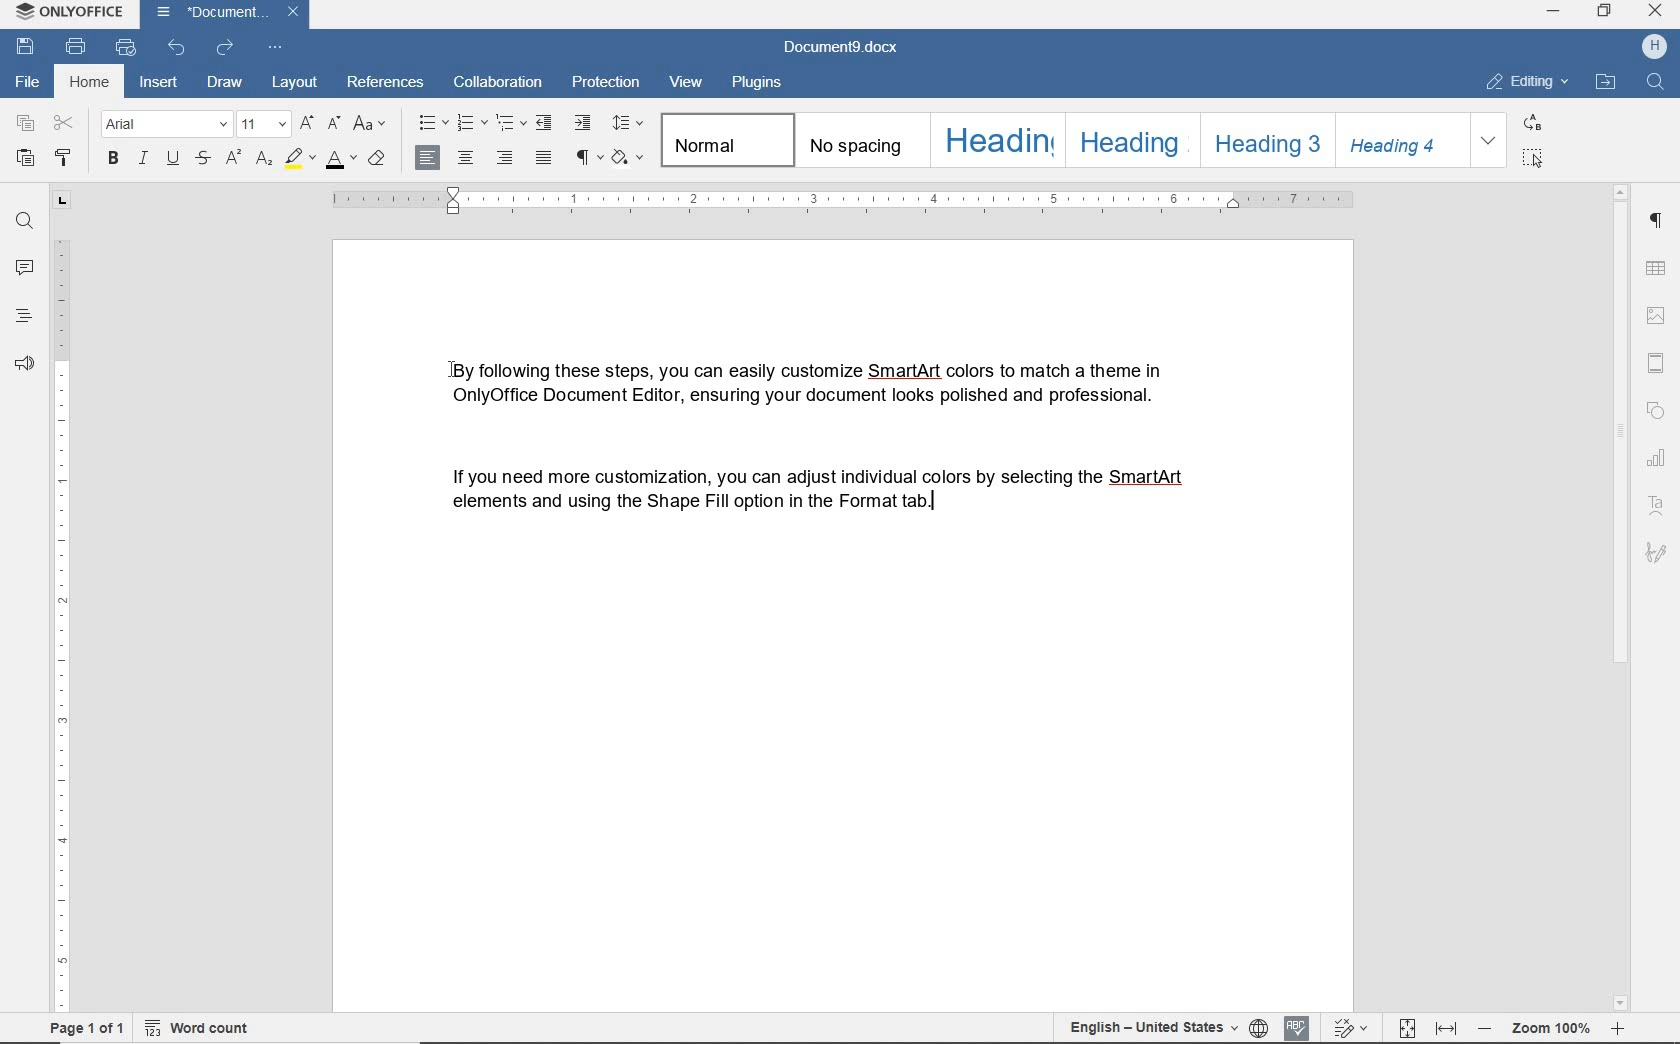  What do you see at coordinates (1657, 314) in the screenshot?
I see `image` at bounding box center [1657, 314].